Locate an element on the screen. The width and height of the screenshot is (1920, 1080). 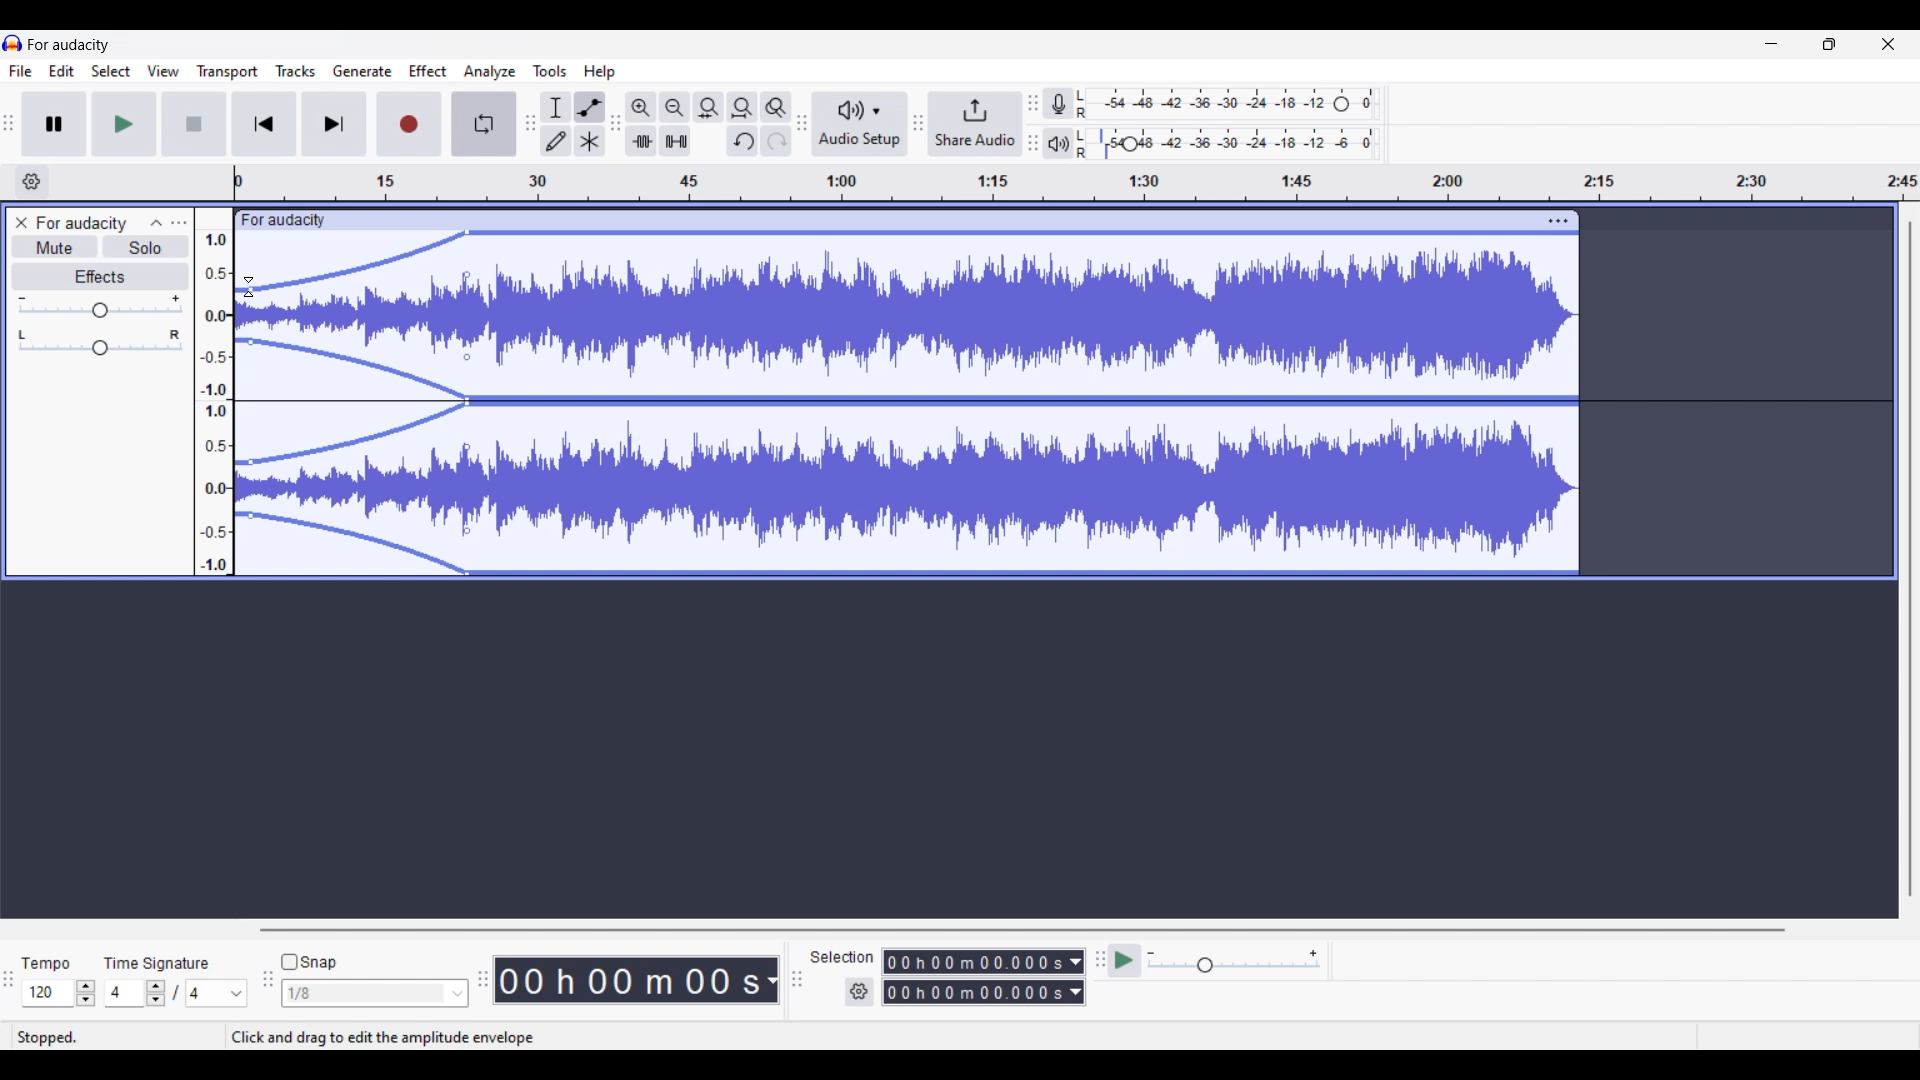
Recording level is located at coordinates (1227, 104).